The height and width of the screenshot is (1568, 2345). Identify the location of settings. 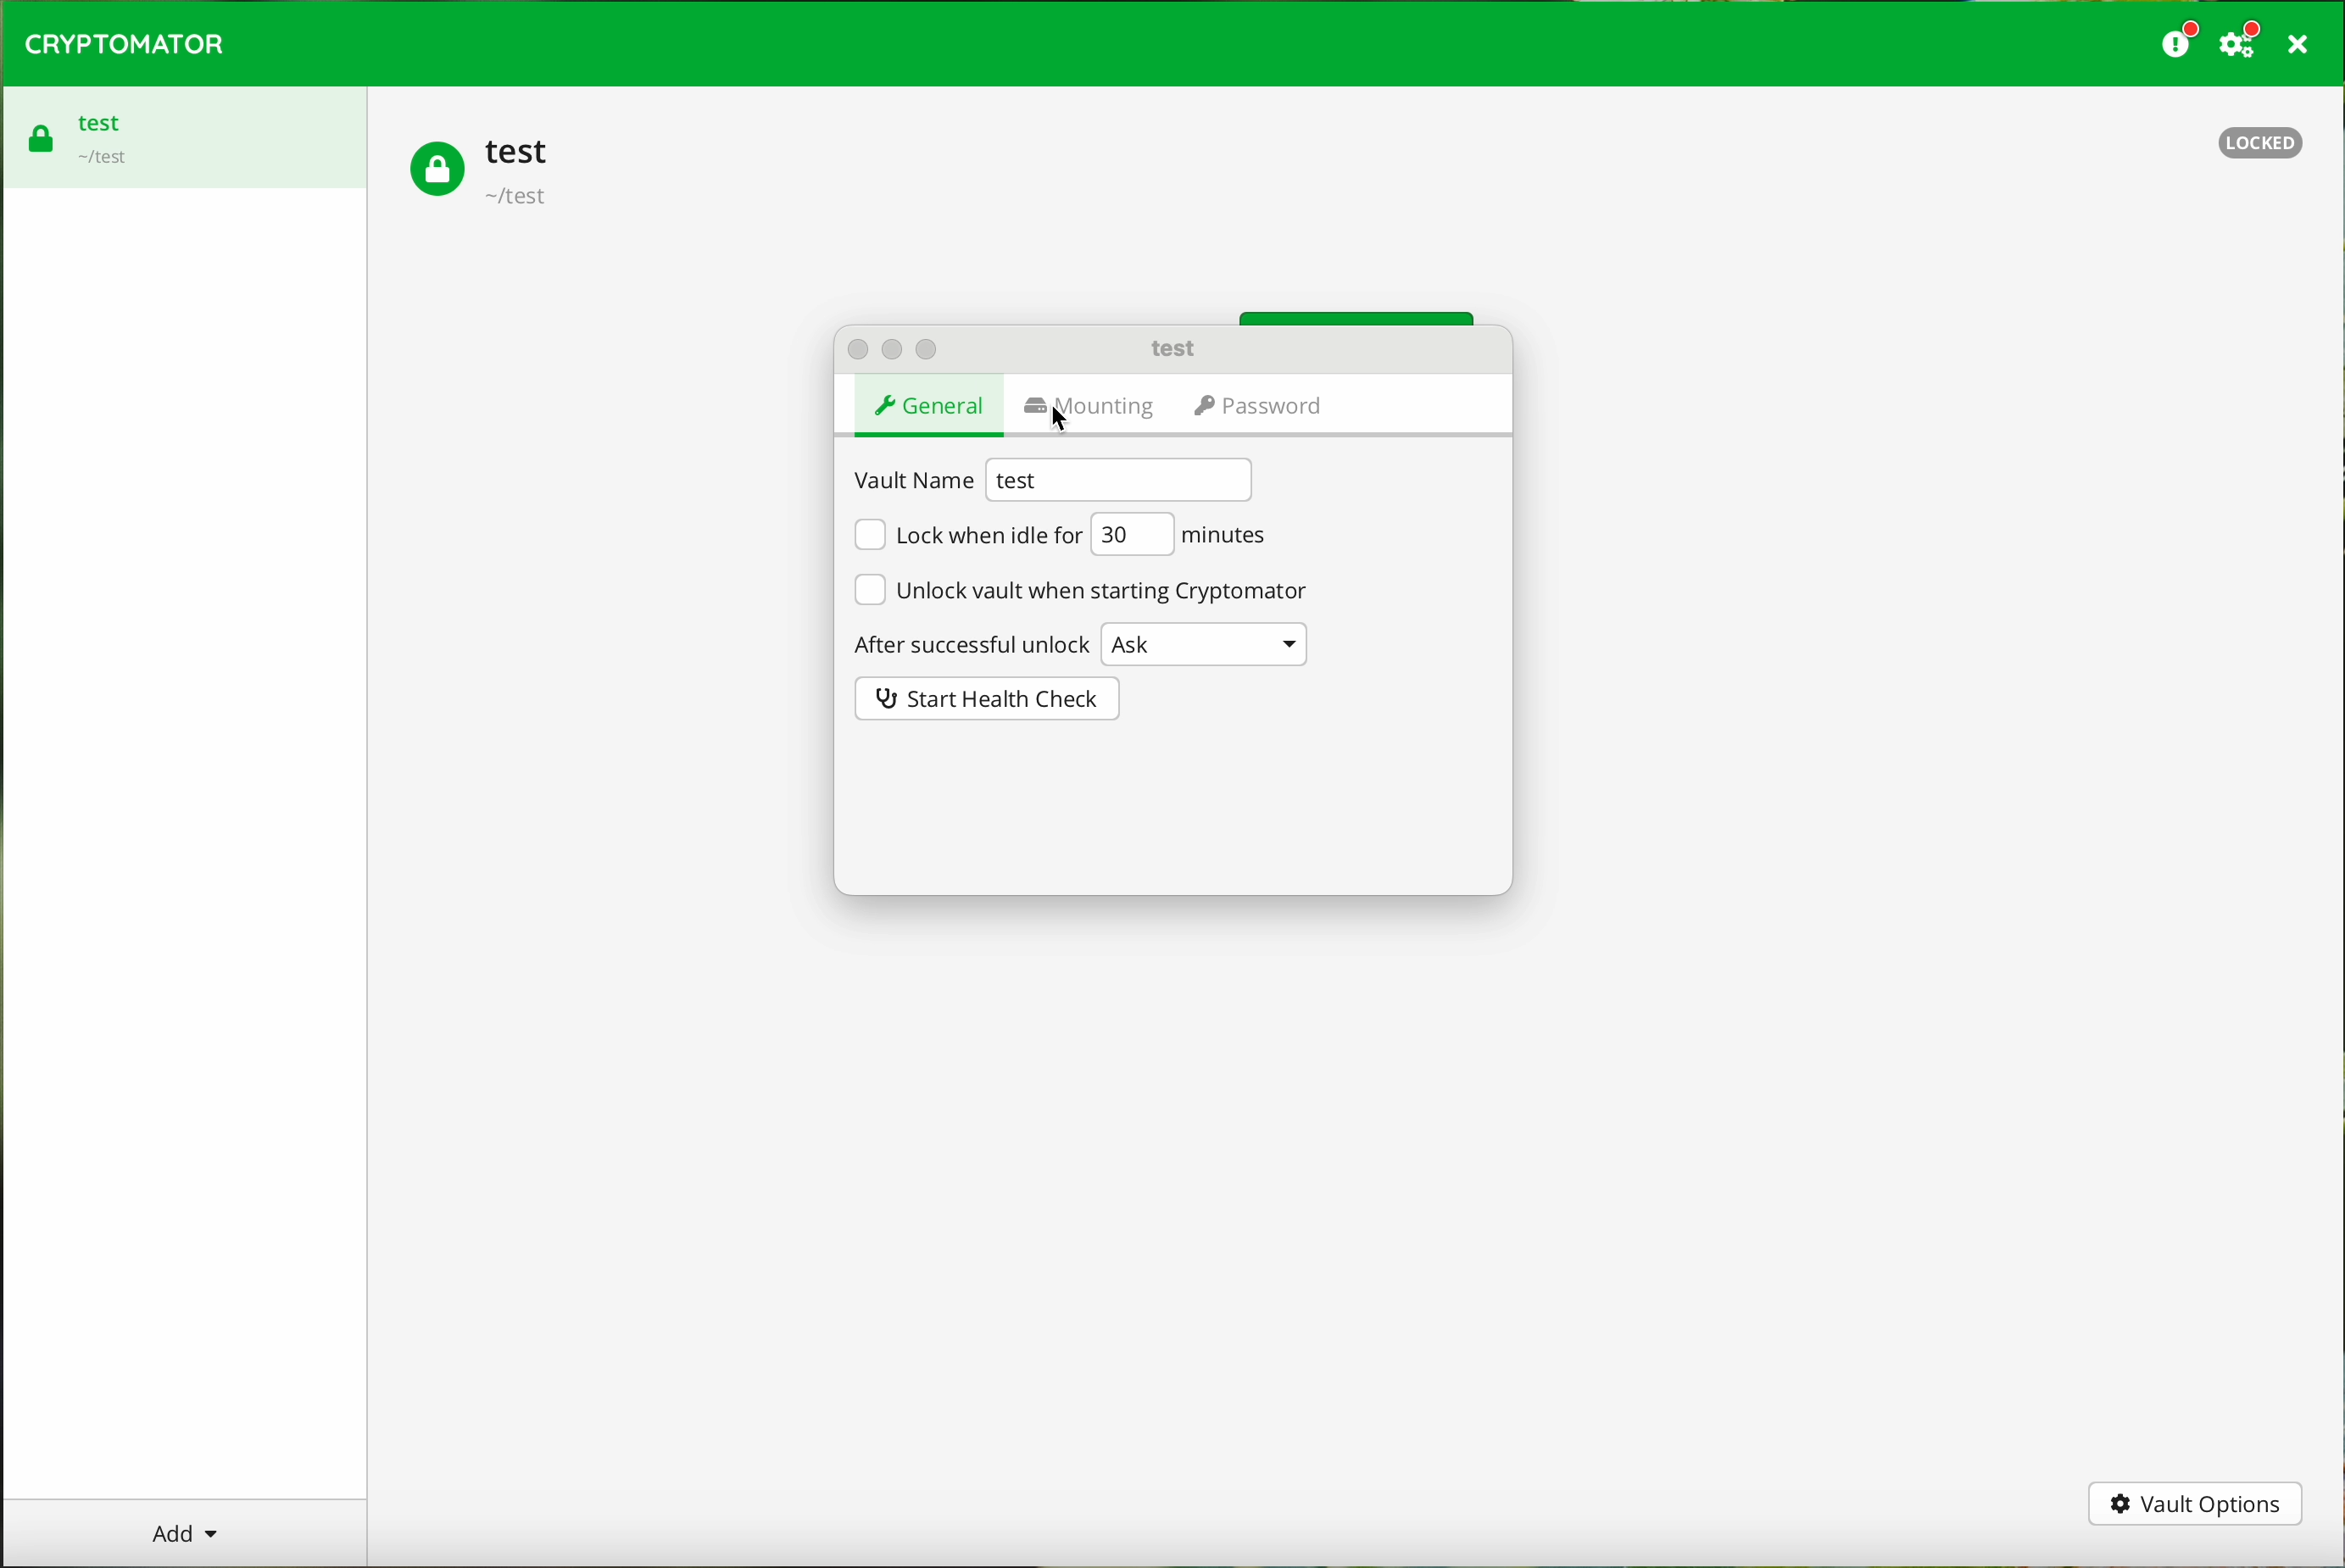
(2242, 45).